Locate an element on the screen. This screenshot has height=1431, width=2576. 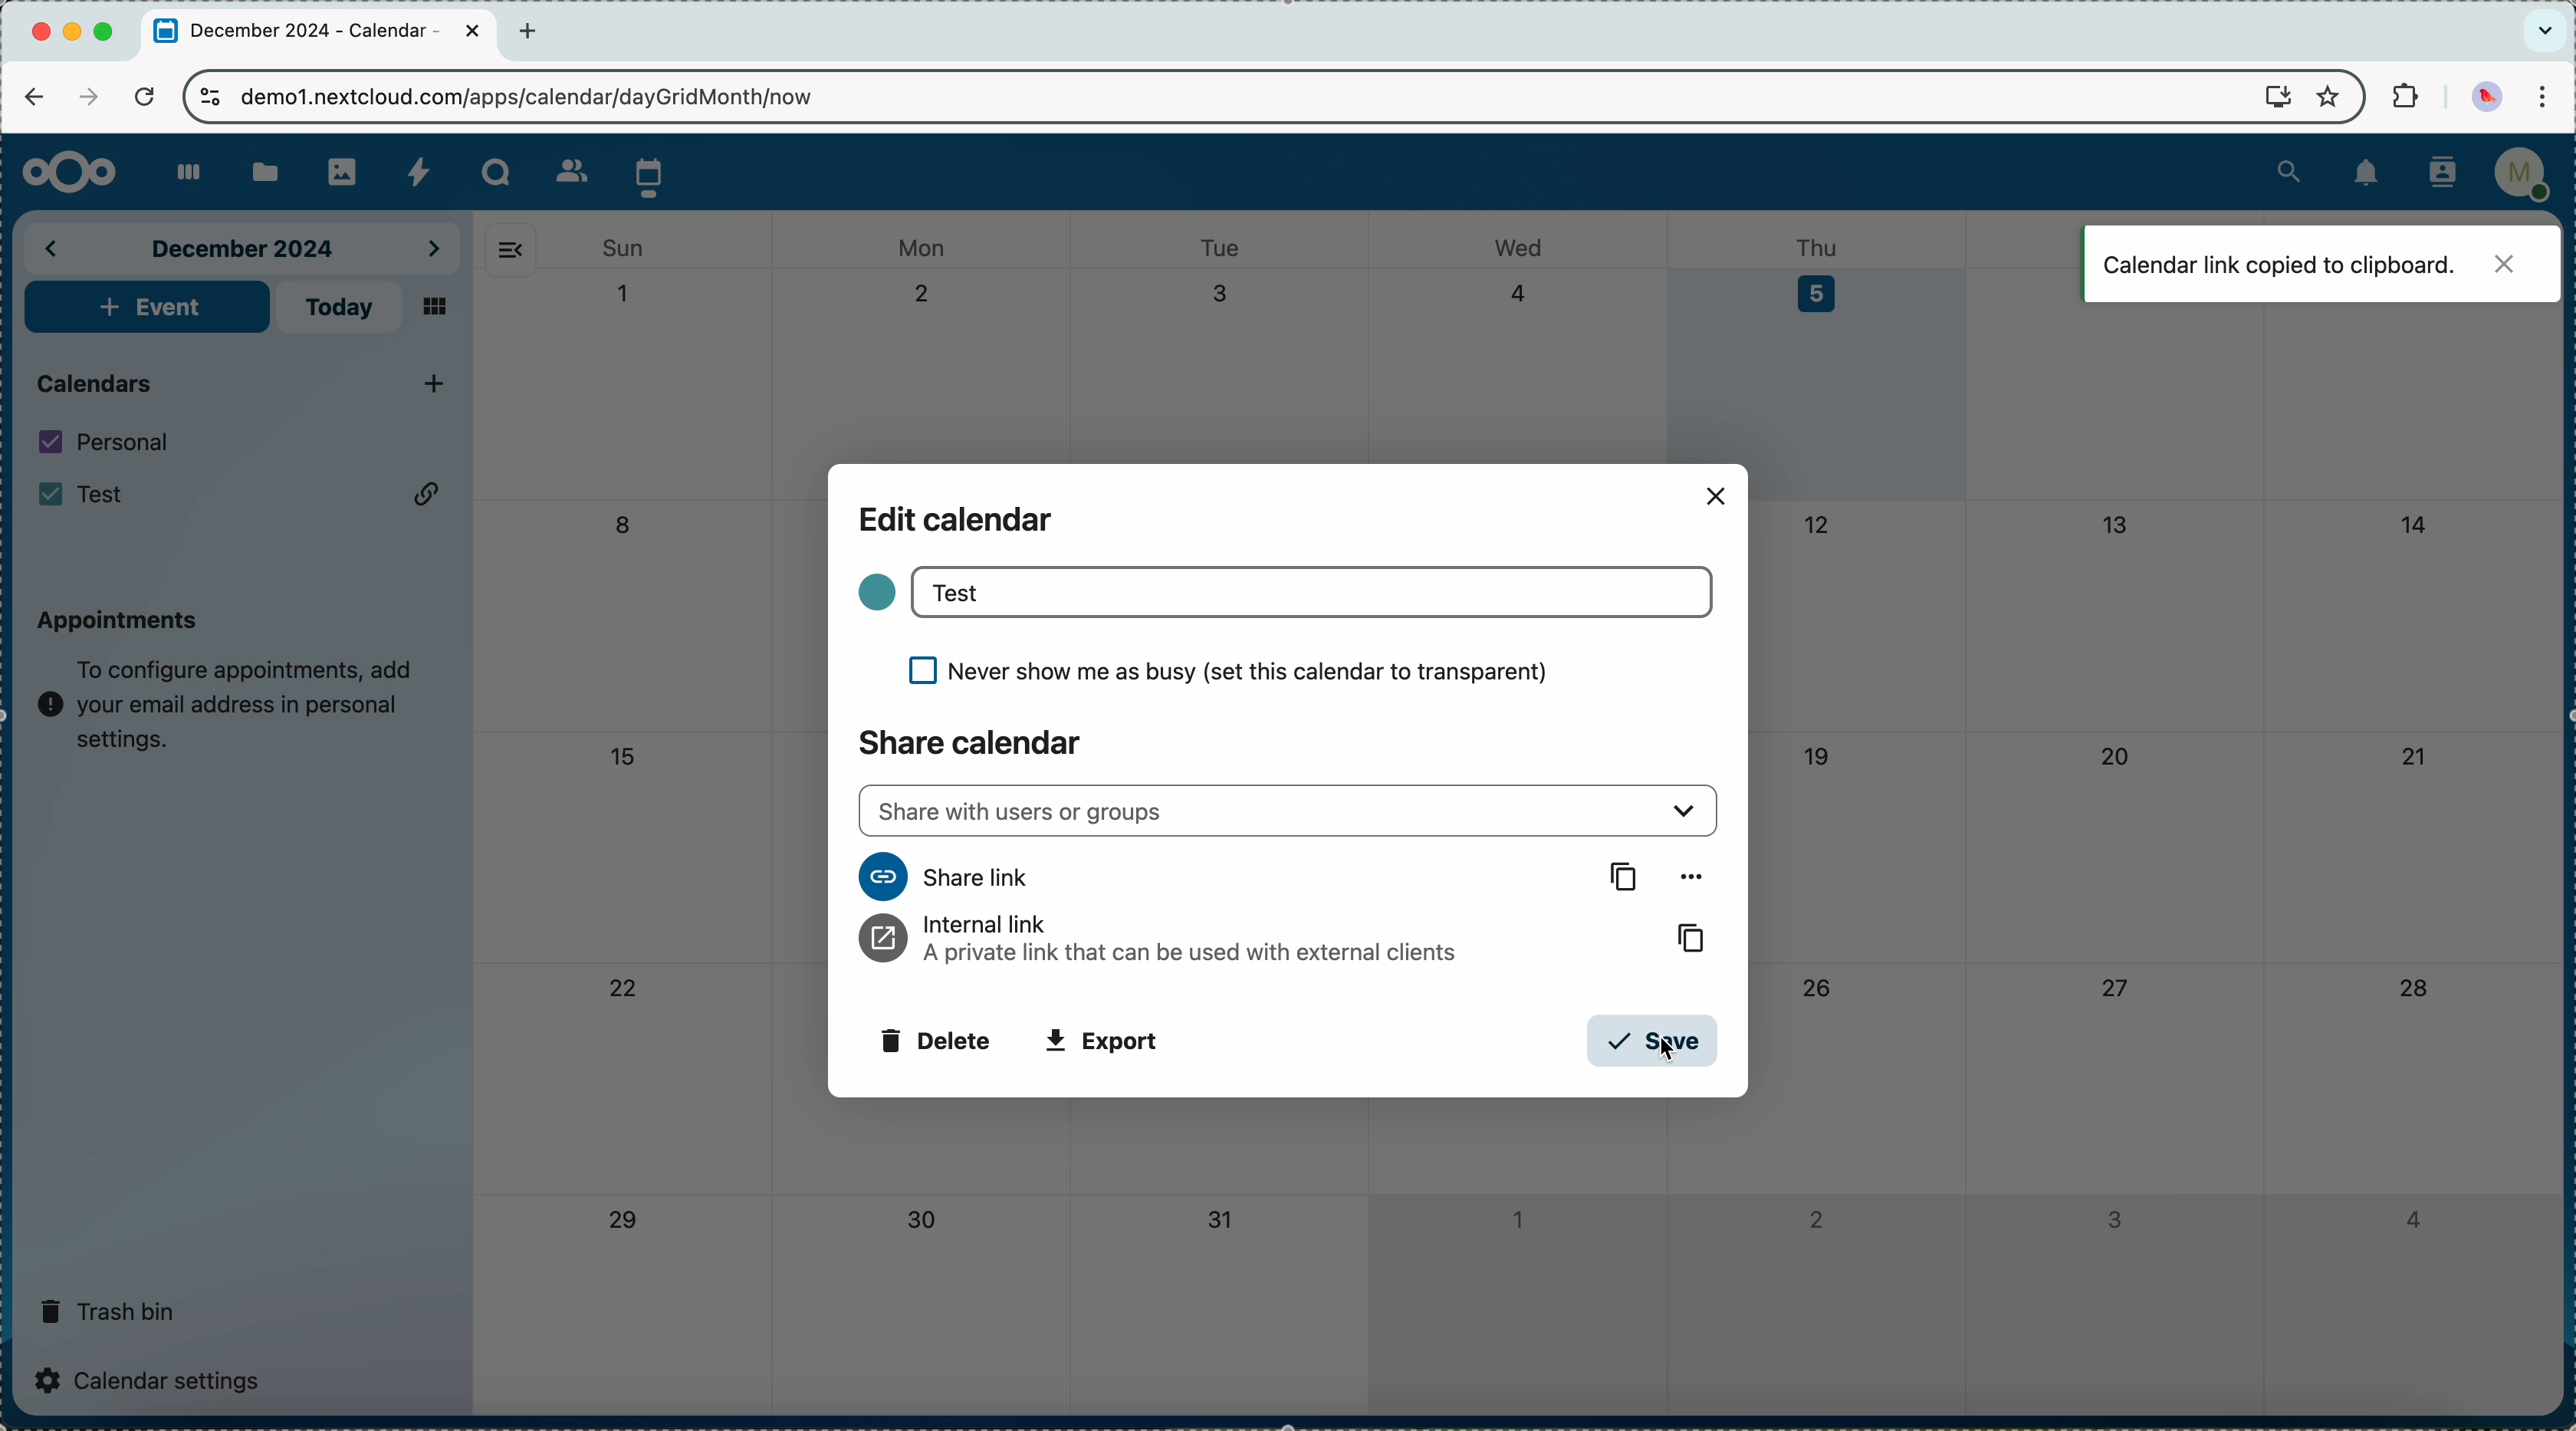
26 is located at coordinates (1818, 986).